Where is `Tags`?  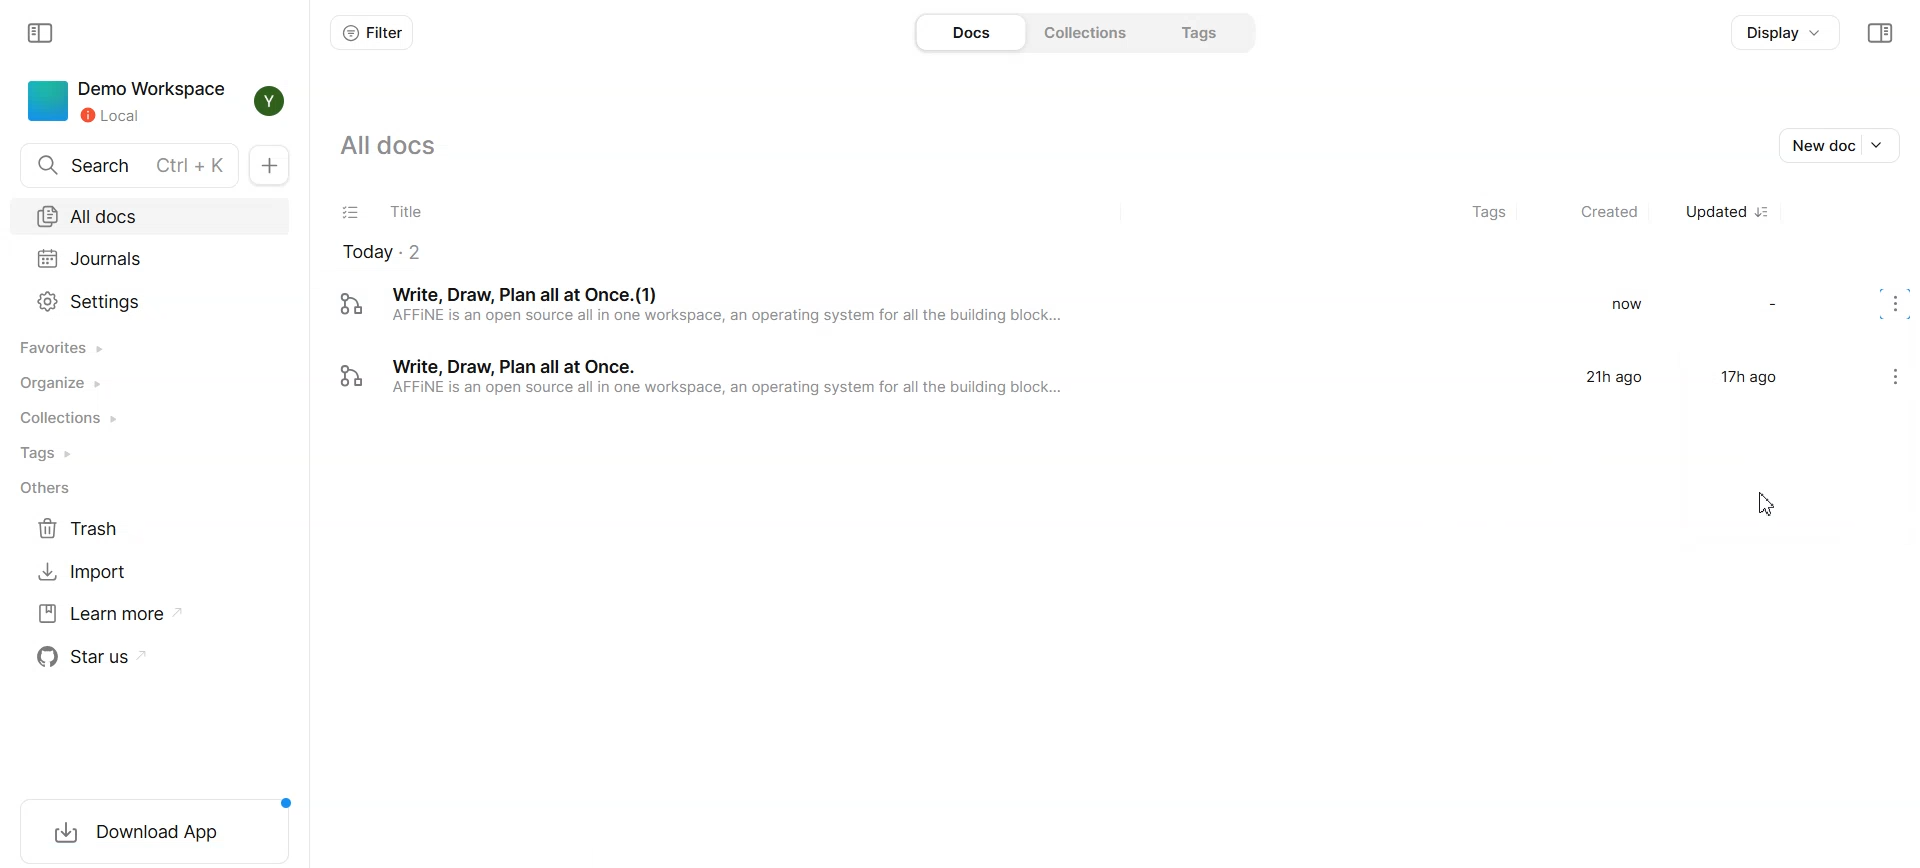
Tags is located at coordinates (151, 454).